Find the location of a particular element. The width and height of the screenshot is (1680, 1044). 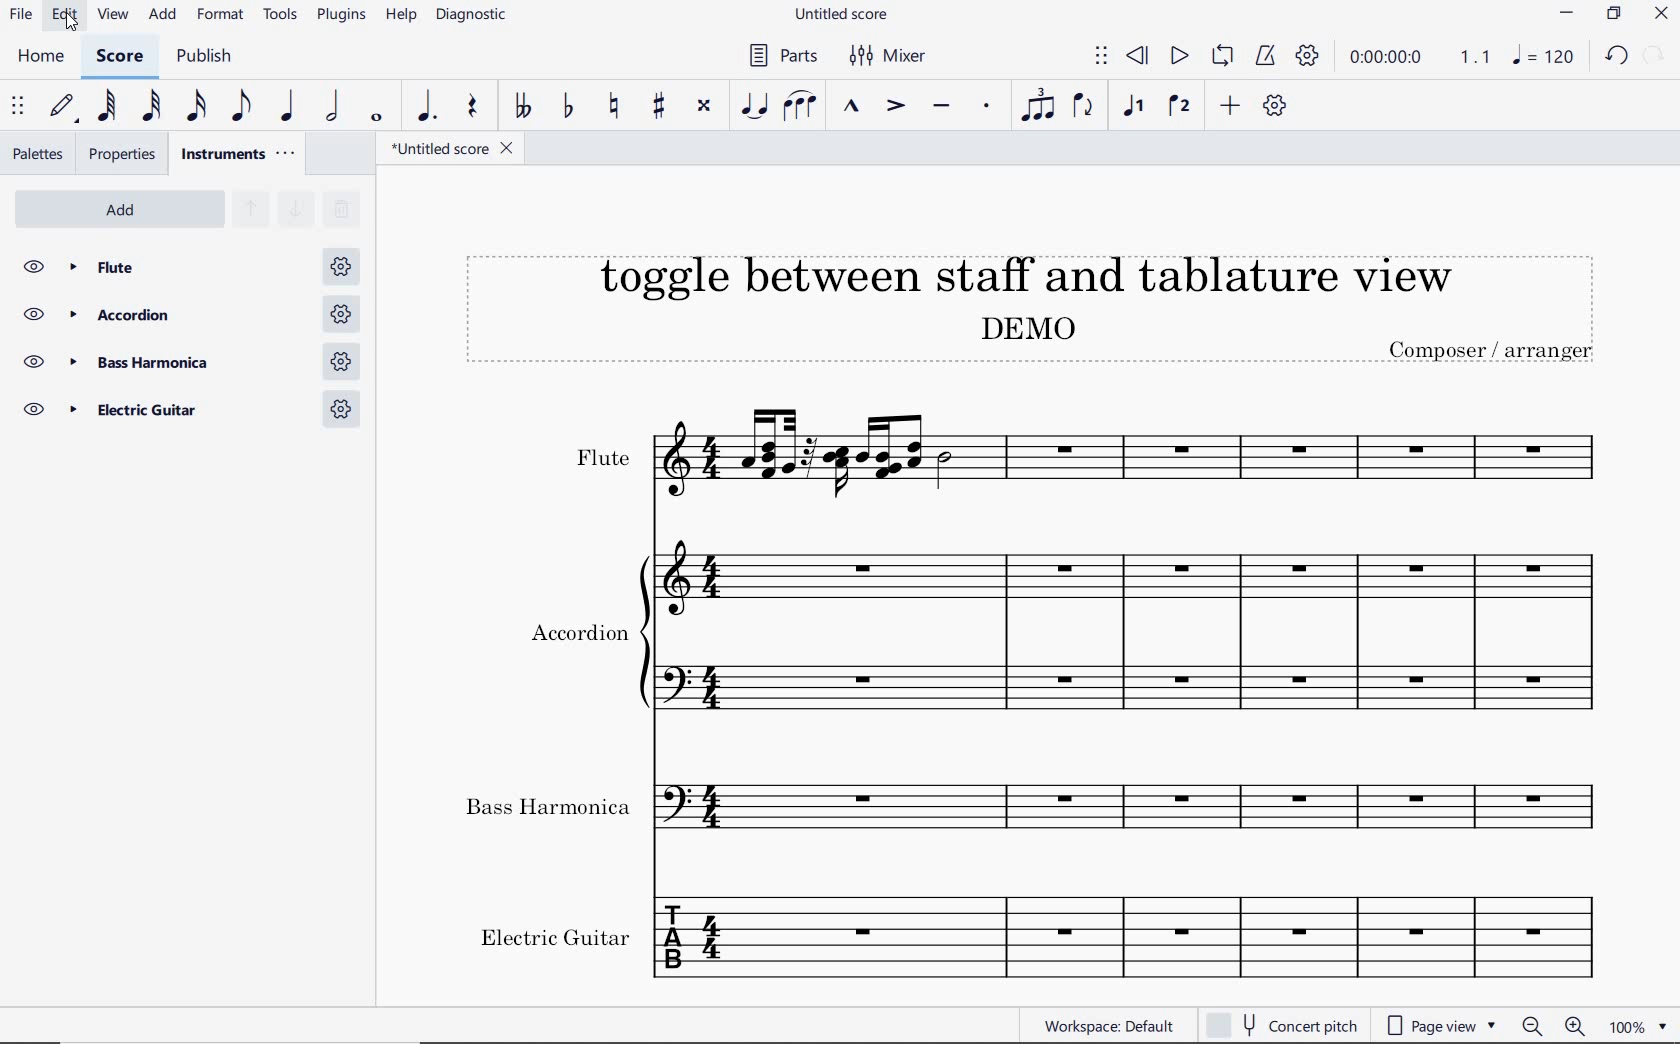

ADD is located at coordinates (127, 207).